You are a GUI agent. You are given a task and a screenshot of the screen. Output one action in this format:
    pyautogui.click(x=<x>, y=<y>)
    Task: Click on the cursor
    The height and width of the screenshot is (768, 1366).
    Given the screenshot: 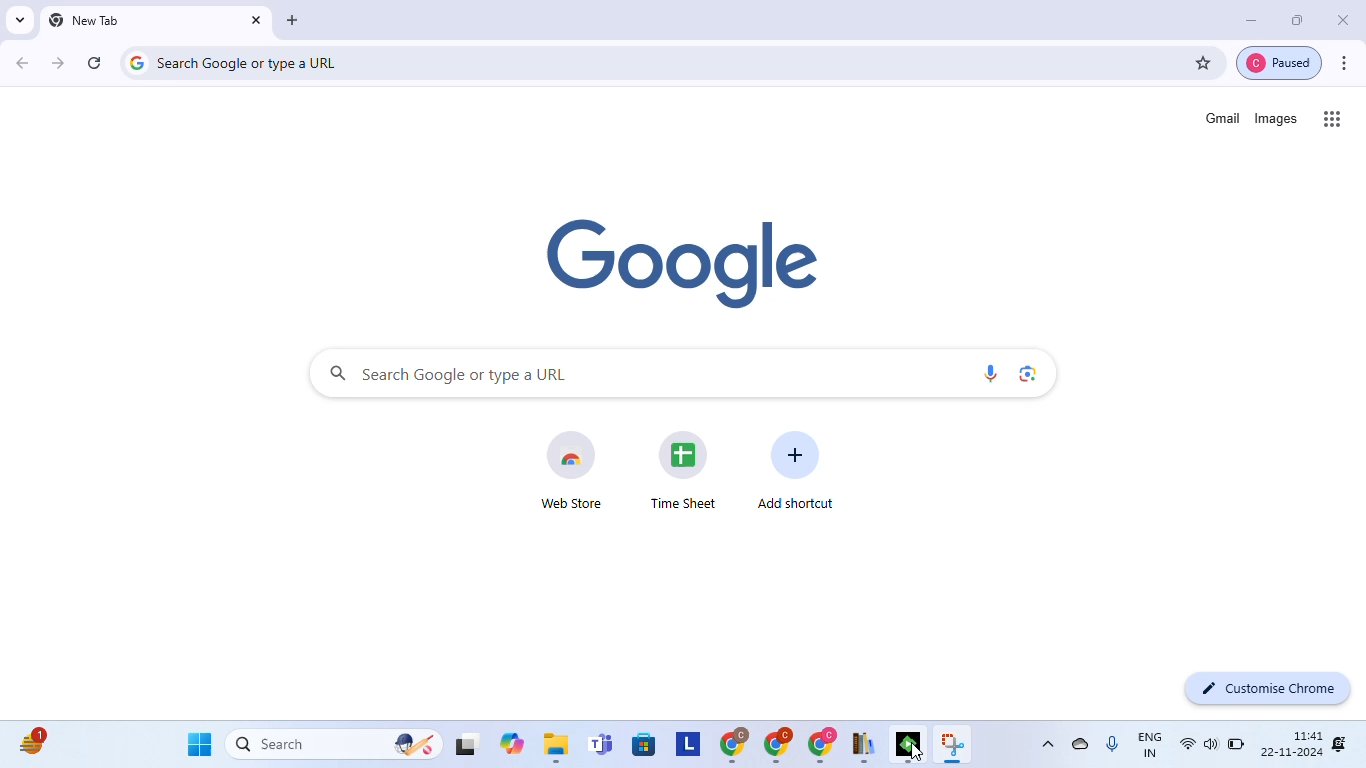 What is the action you would take?
    pyautogui.click(x=915, y=751)
    